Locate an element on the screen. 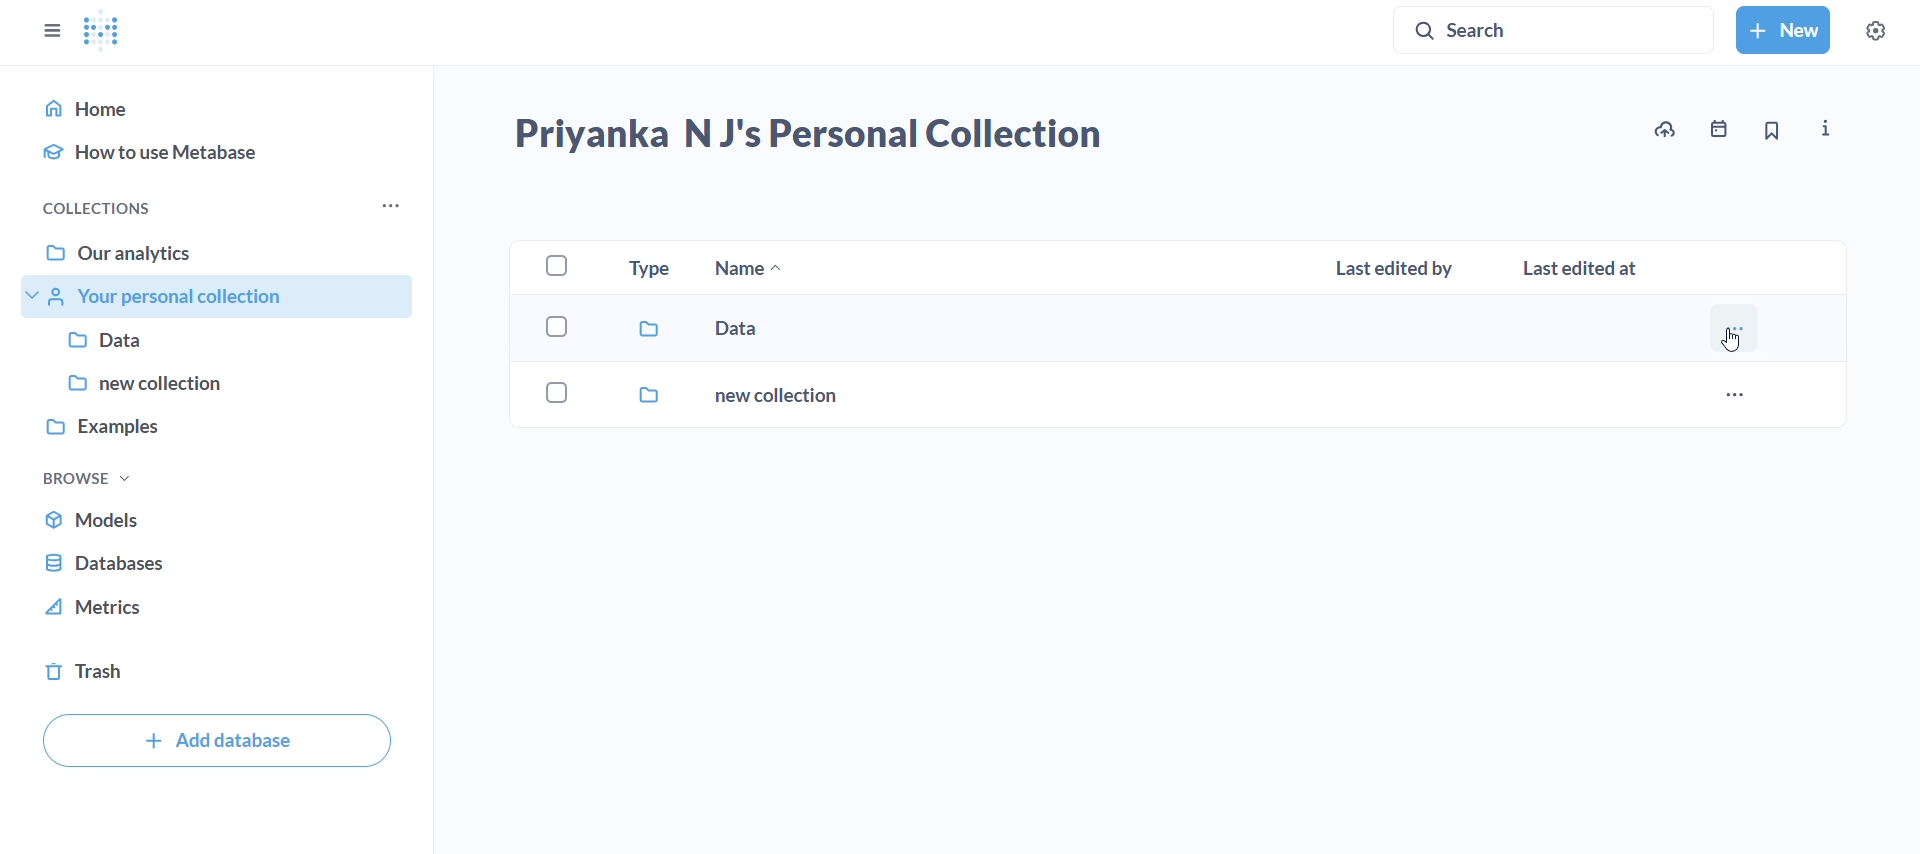 Image resolution: width=1920 pixels, height=854 pixels. type is located at coordinates (648, 270).